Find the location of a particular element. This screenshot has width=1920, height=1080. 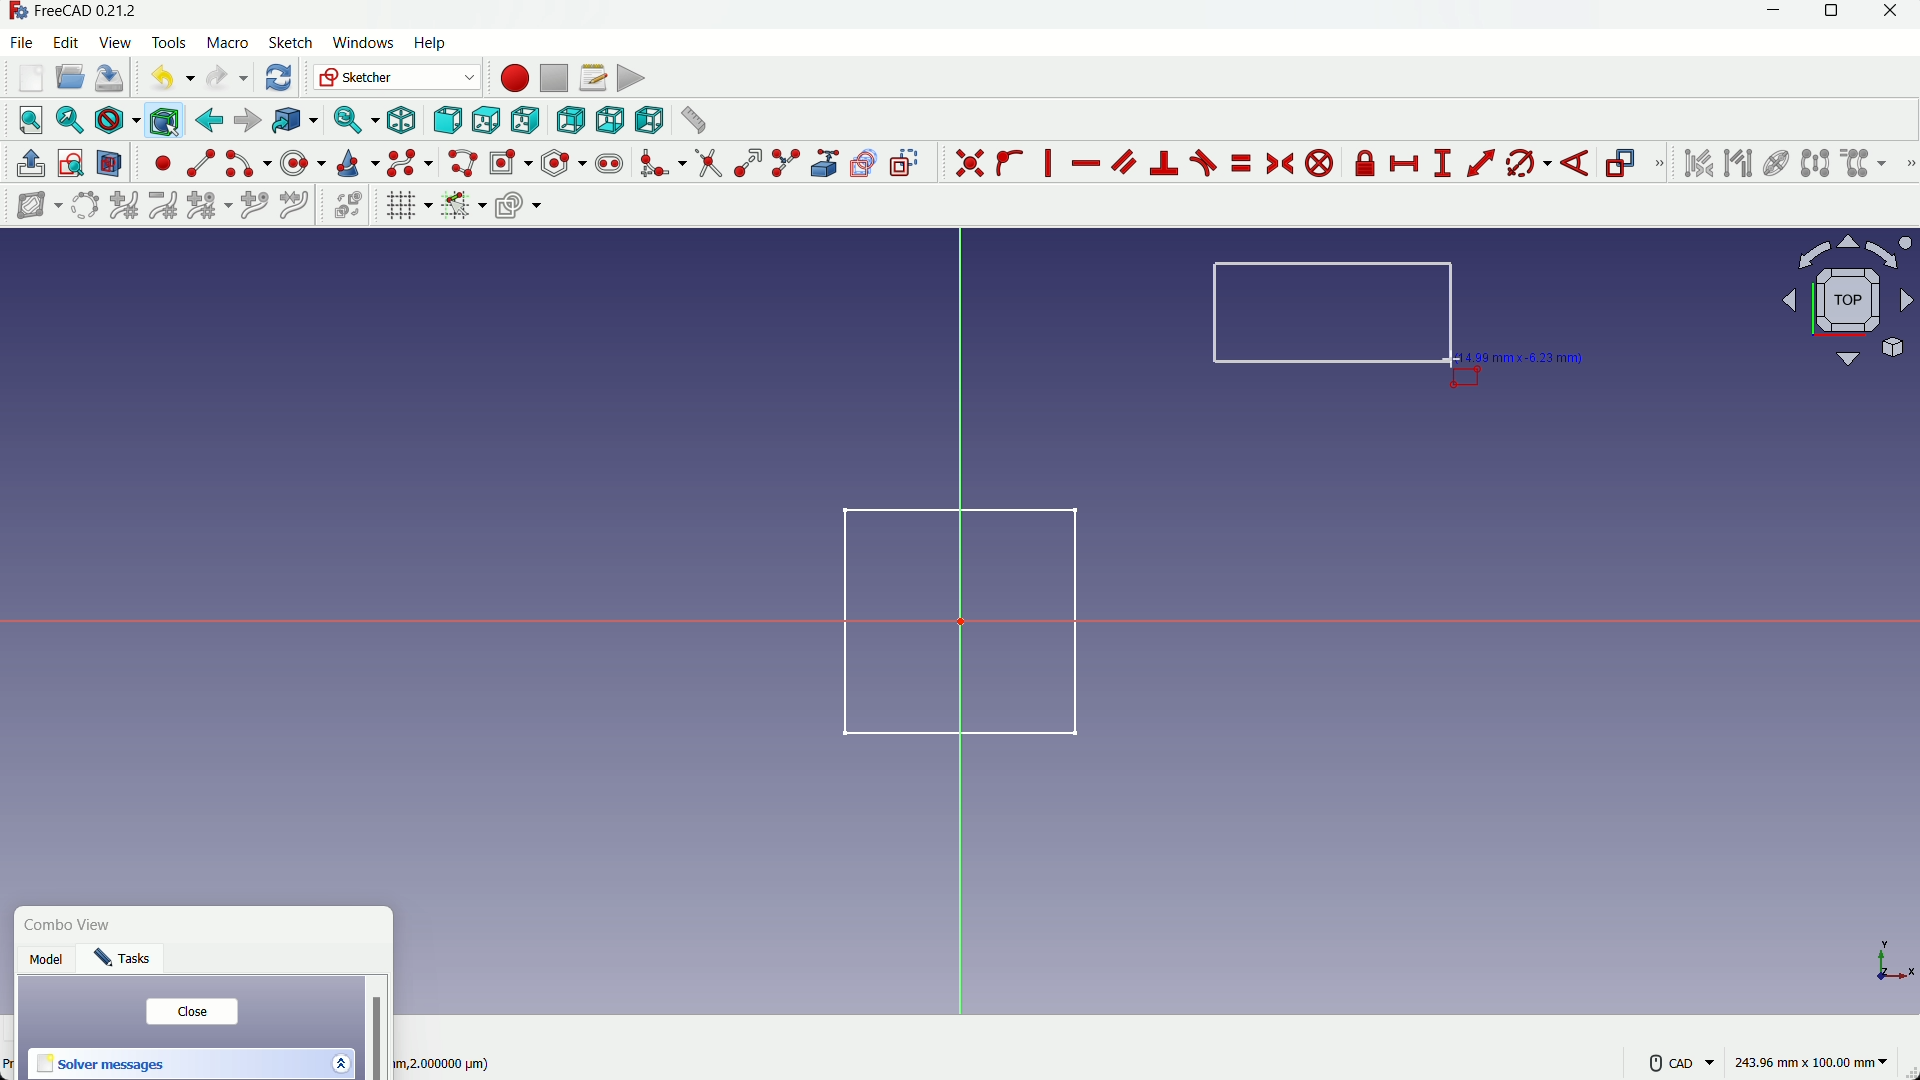

measuring unit is located at coordinates (1814, 1063).